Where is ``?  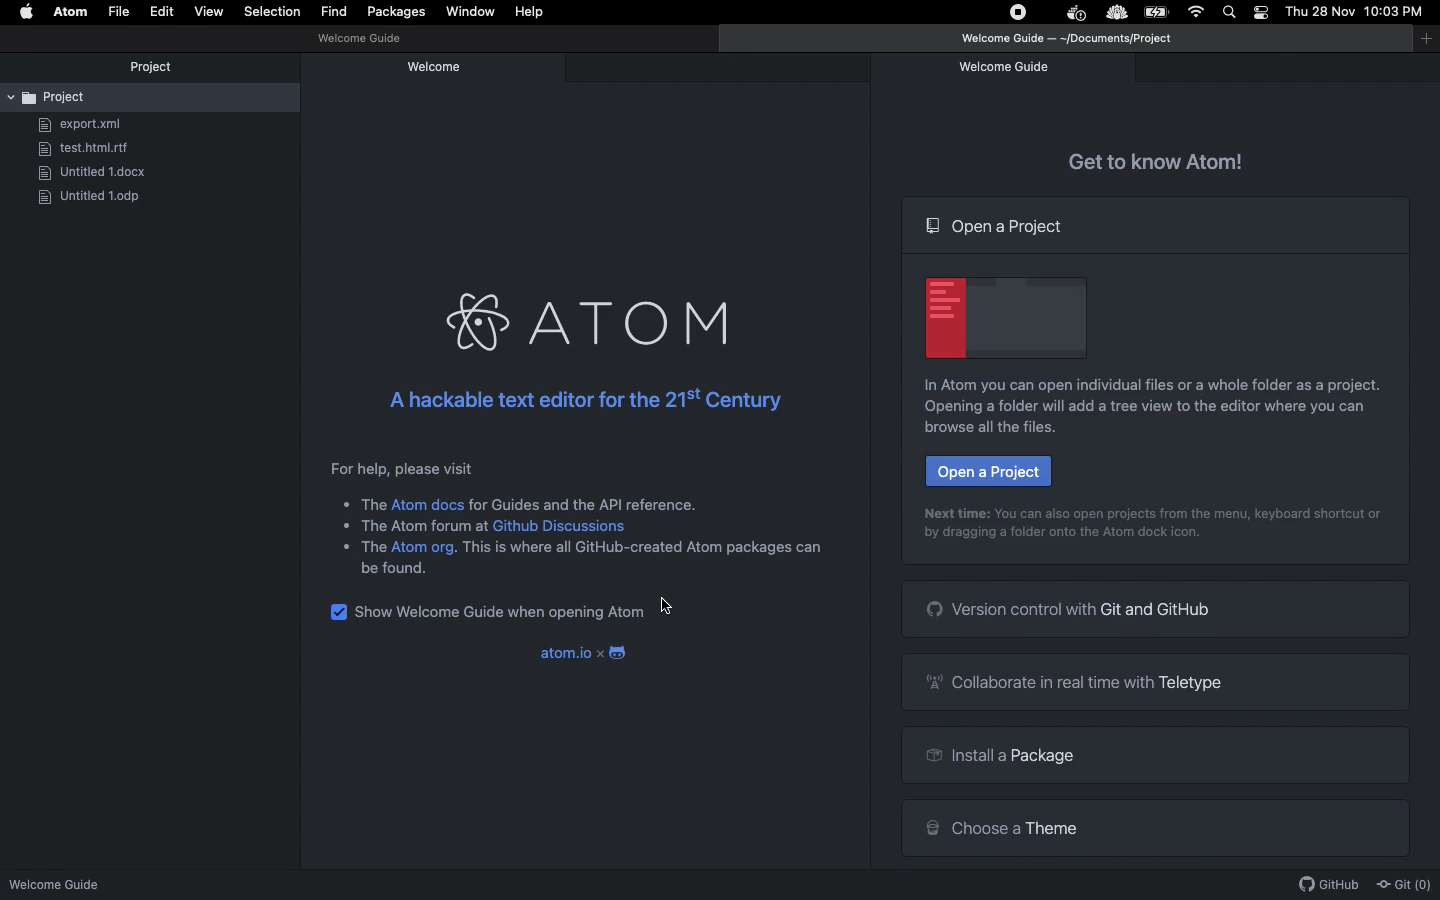  is located at coordinates (1115, 14).